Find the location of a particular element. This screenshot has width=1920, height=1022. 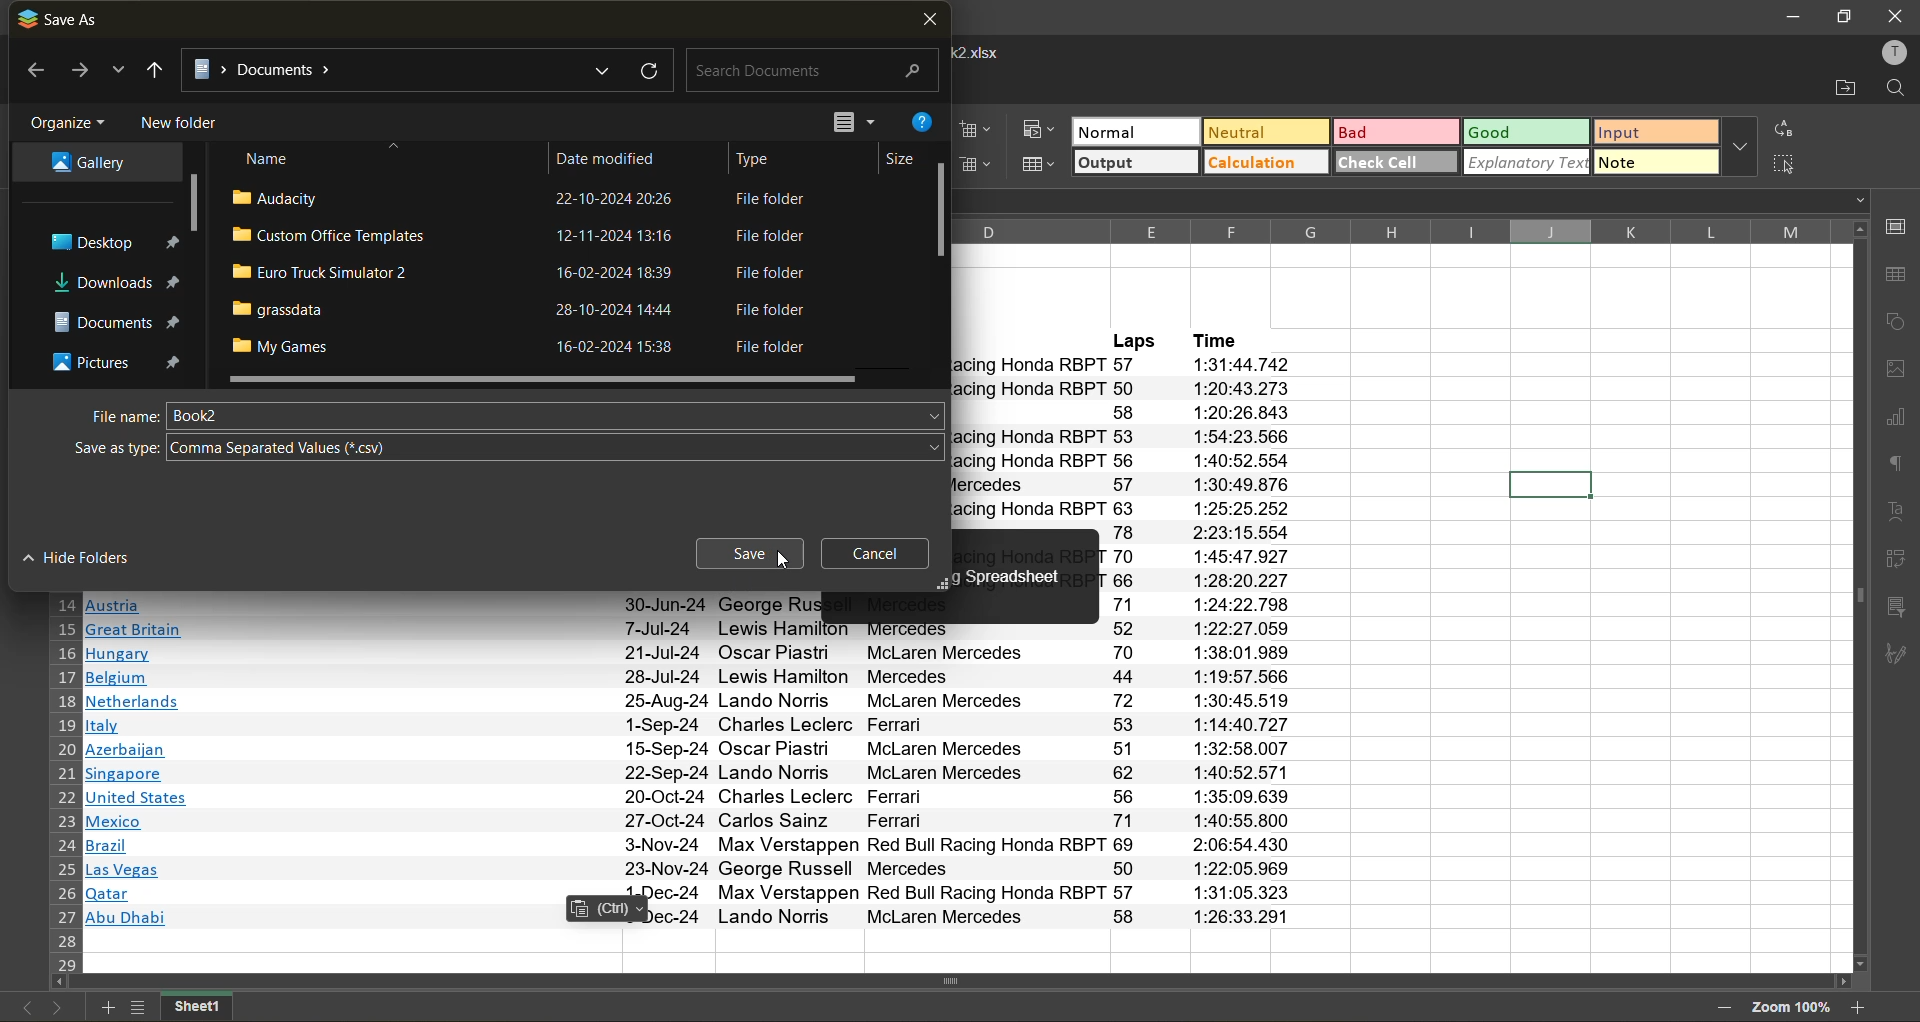

size is located at coordinates (893, 158).